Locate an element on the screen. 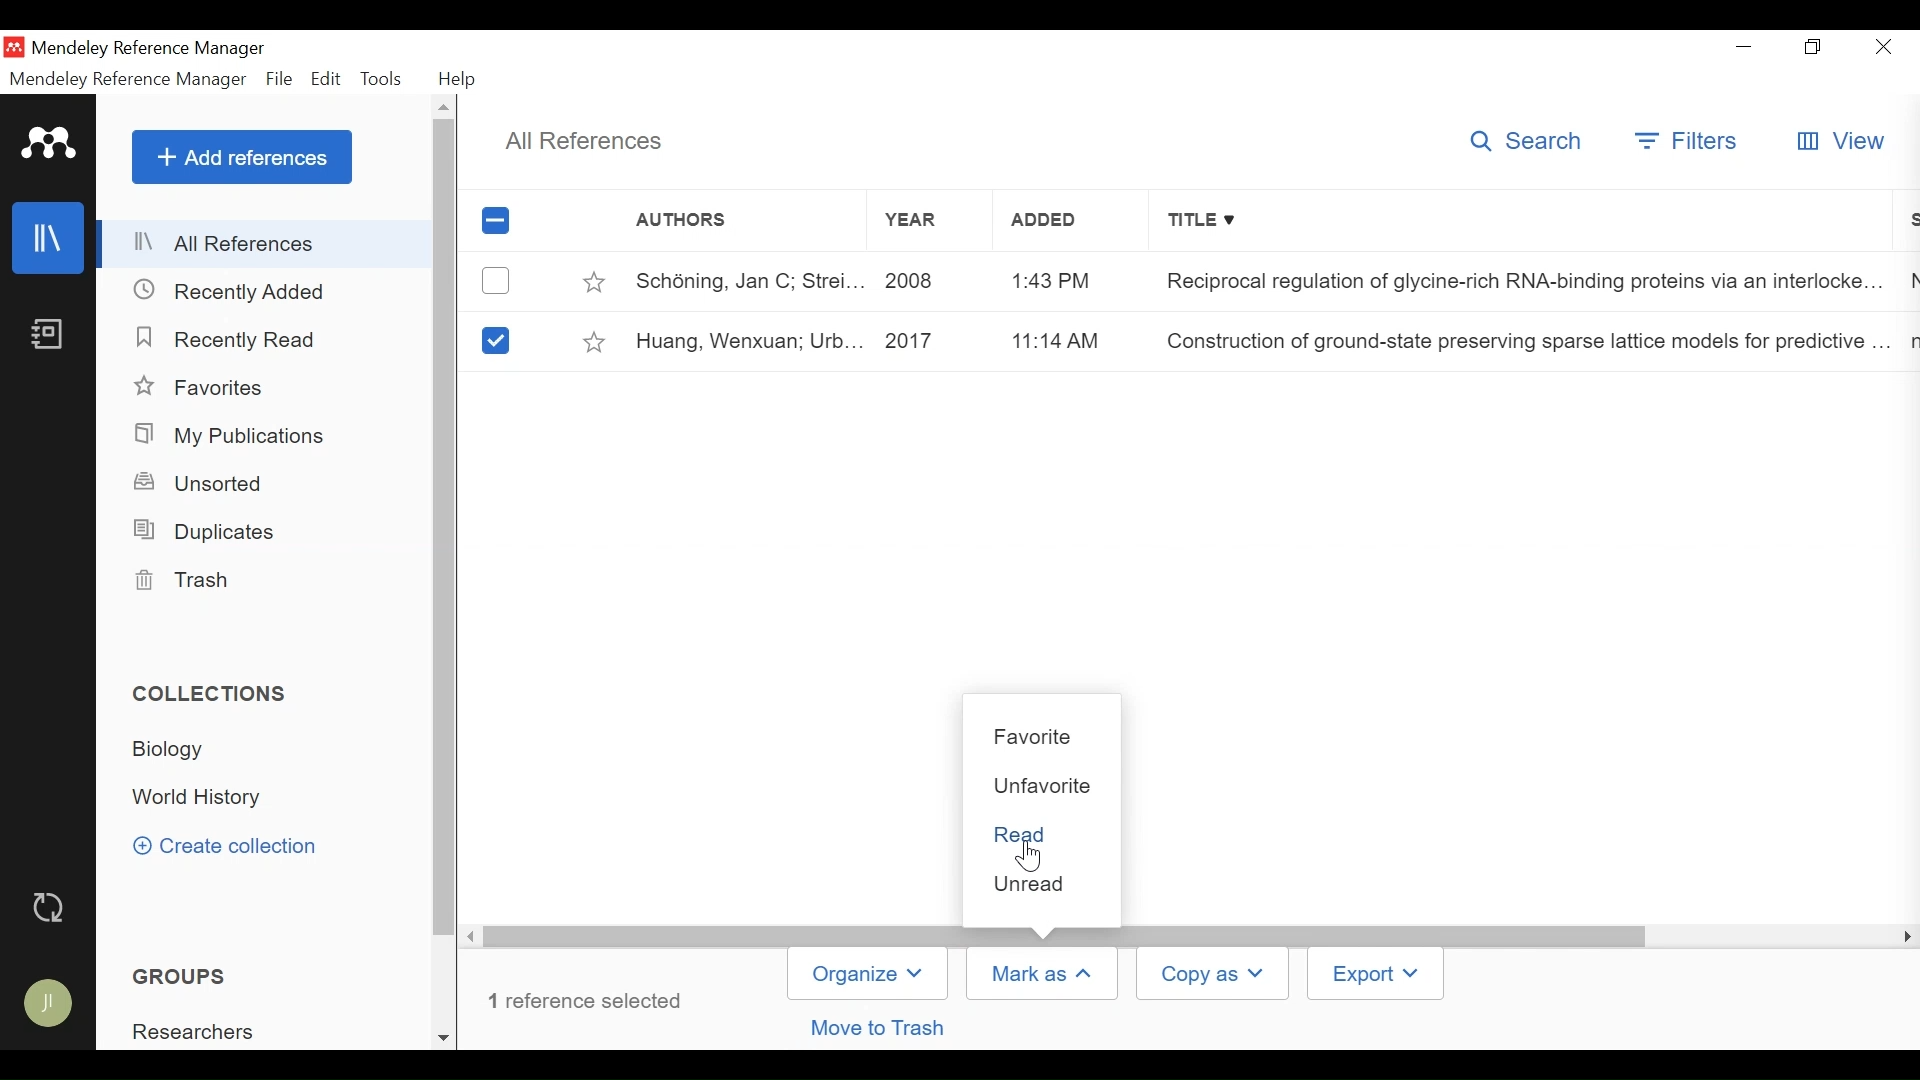 This screenshot has height=1080, width=1920. Export is located at coordinates (1379, 973).